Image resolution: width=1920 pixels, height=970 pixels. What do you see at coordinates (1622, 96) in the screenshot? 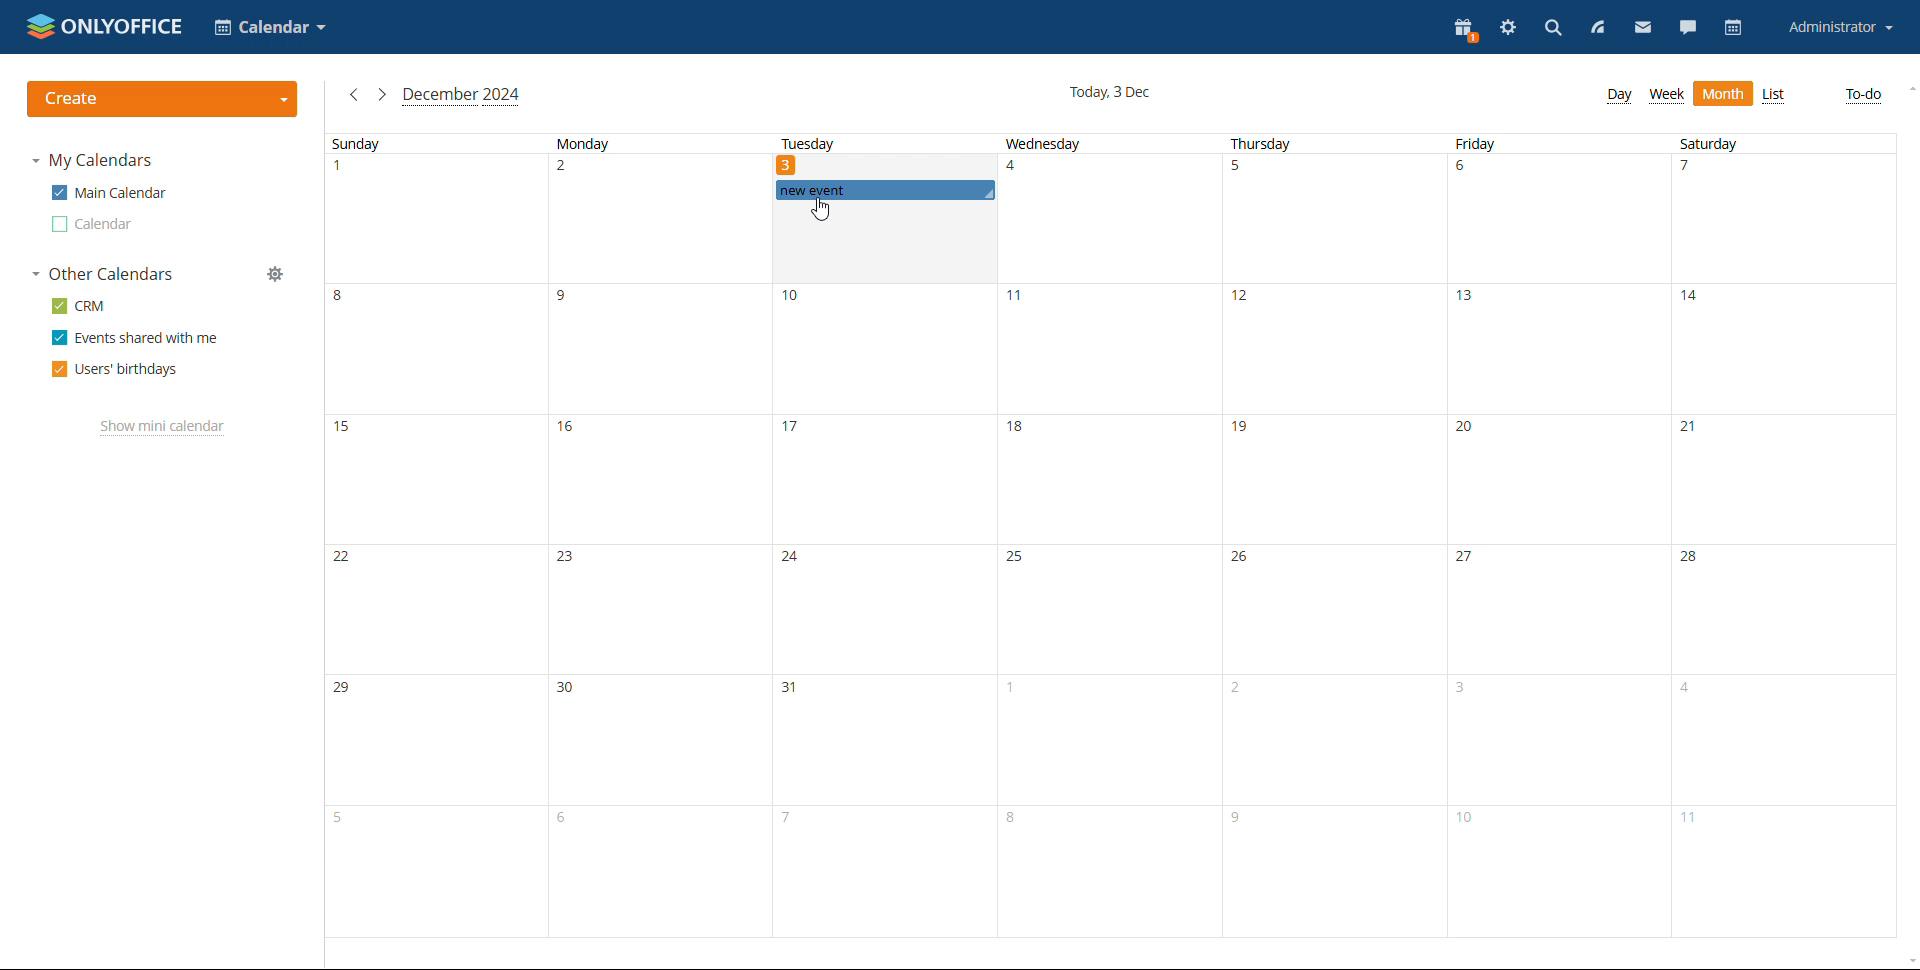
I see `day view` at bounding box center [1622, 96].